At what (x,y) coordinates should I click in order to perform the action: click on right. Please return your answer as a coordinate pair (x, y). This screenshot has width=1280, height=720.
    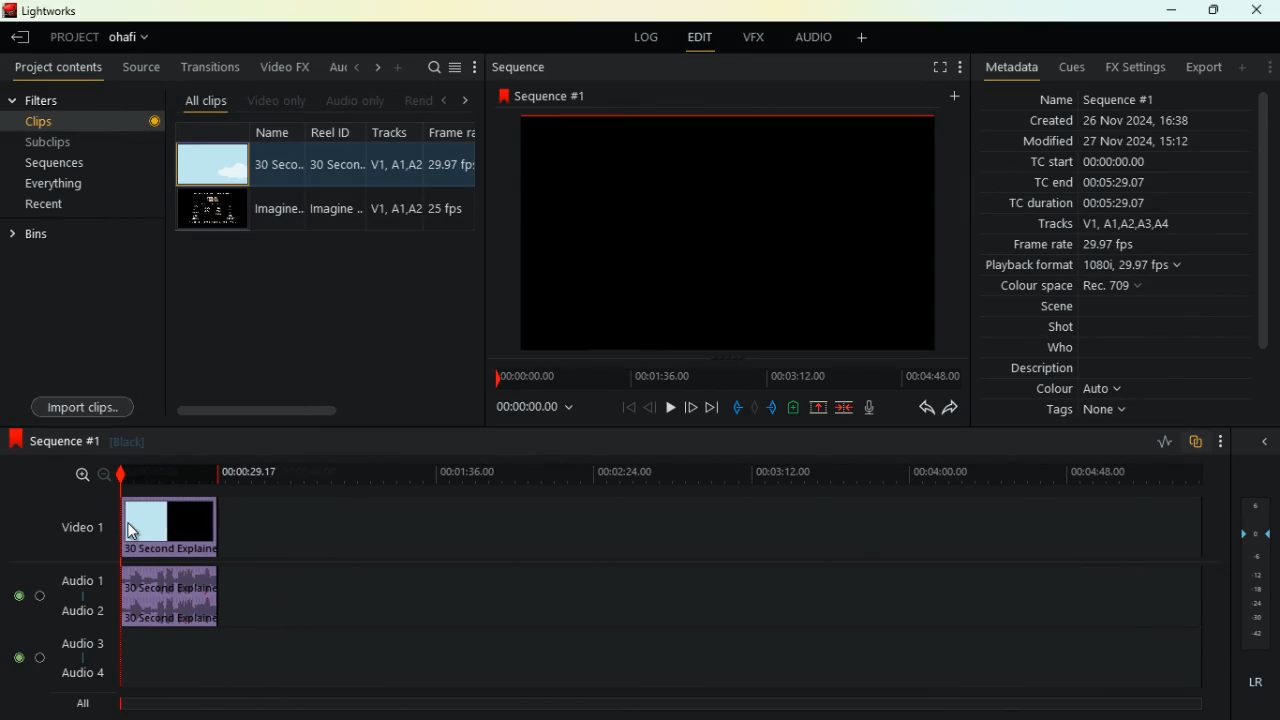
    Looking at the image, I should click on (376, 69).